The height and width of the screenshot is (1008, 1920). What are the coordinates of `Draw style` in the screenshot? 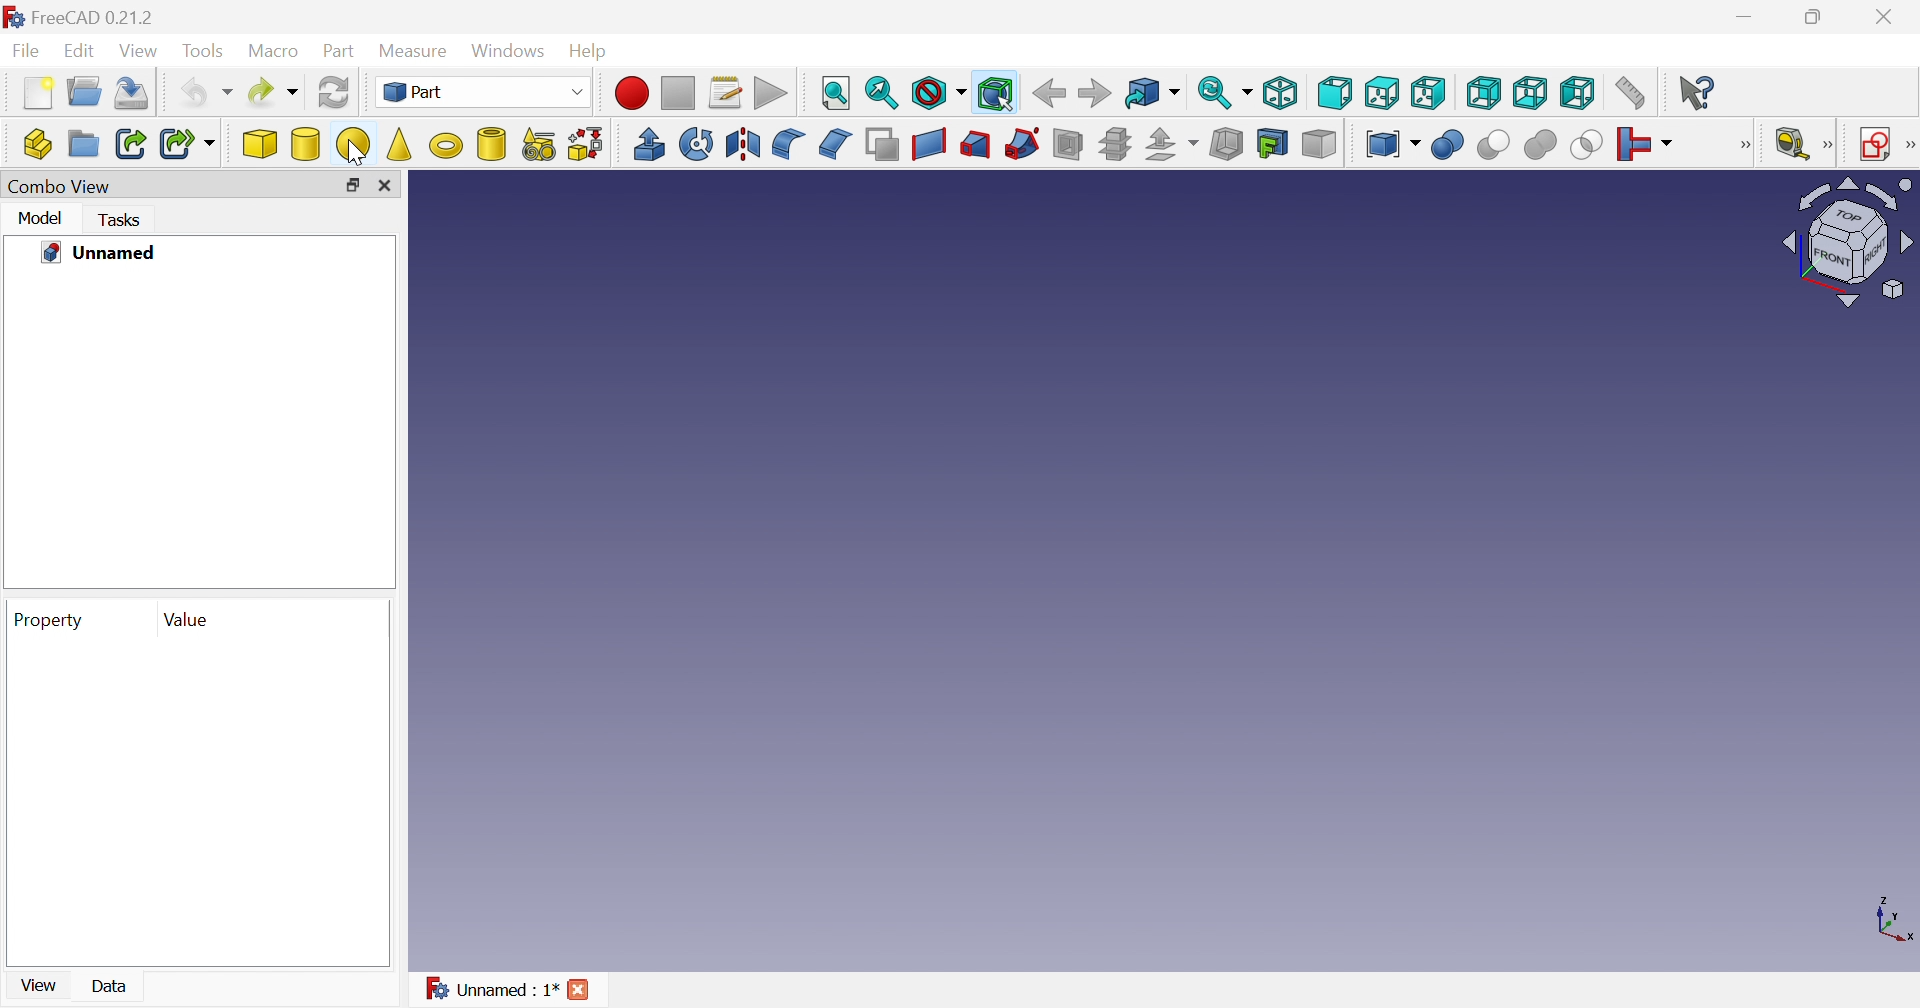 It's located at (941, 94).